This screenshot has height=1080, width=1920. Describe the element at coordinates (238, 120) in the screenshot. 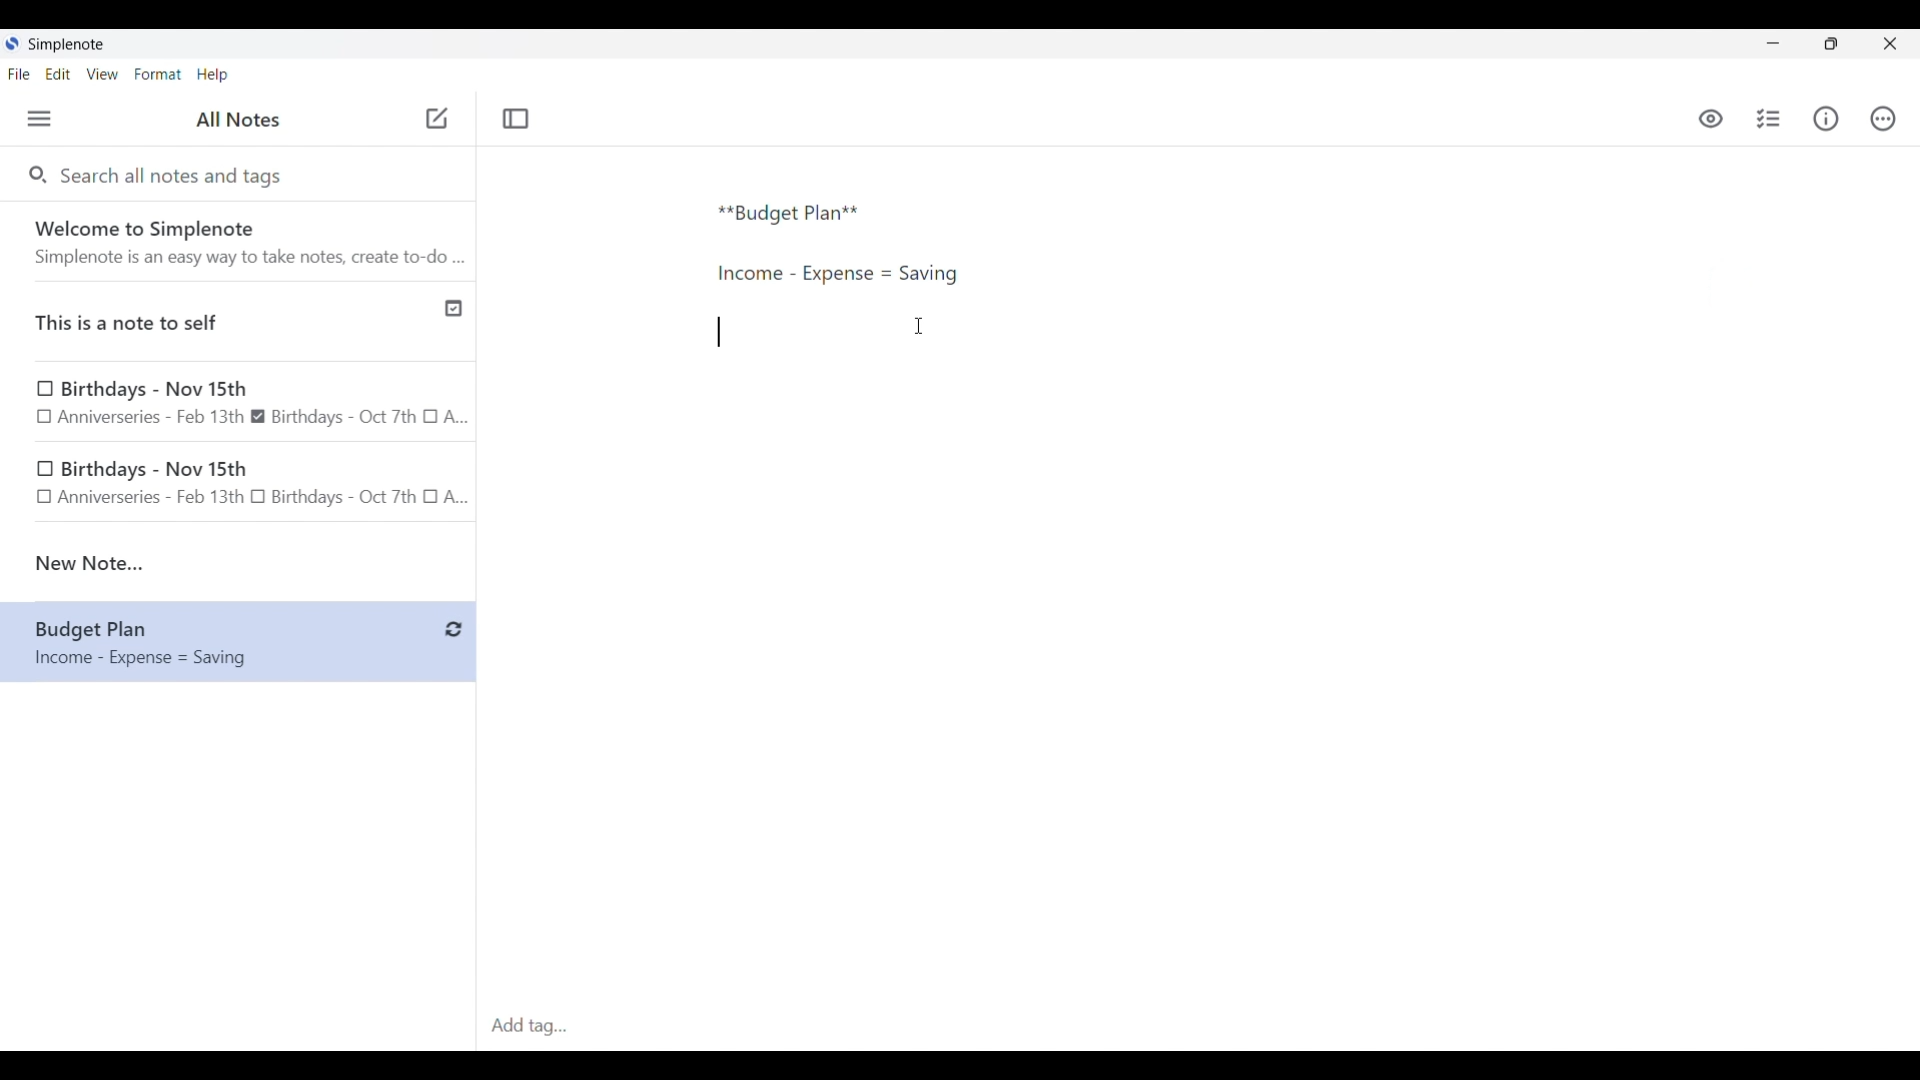

I see `Title of left side panel` at that location.